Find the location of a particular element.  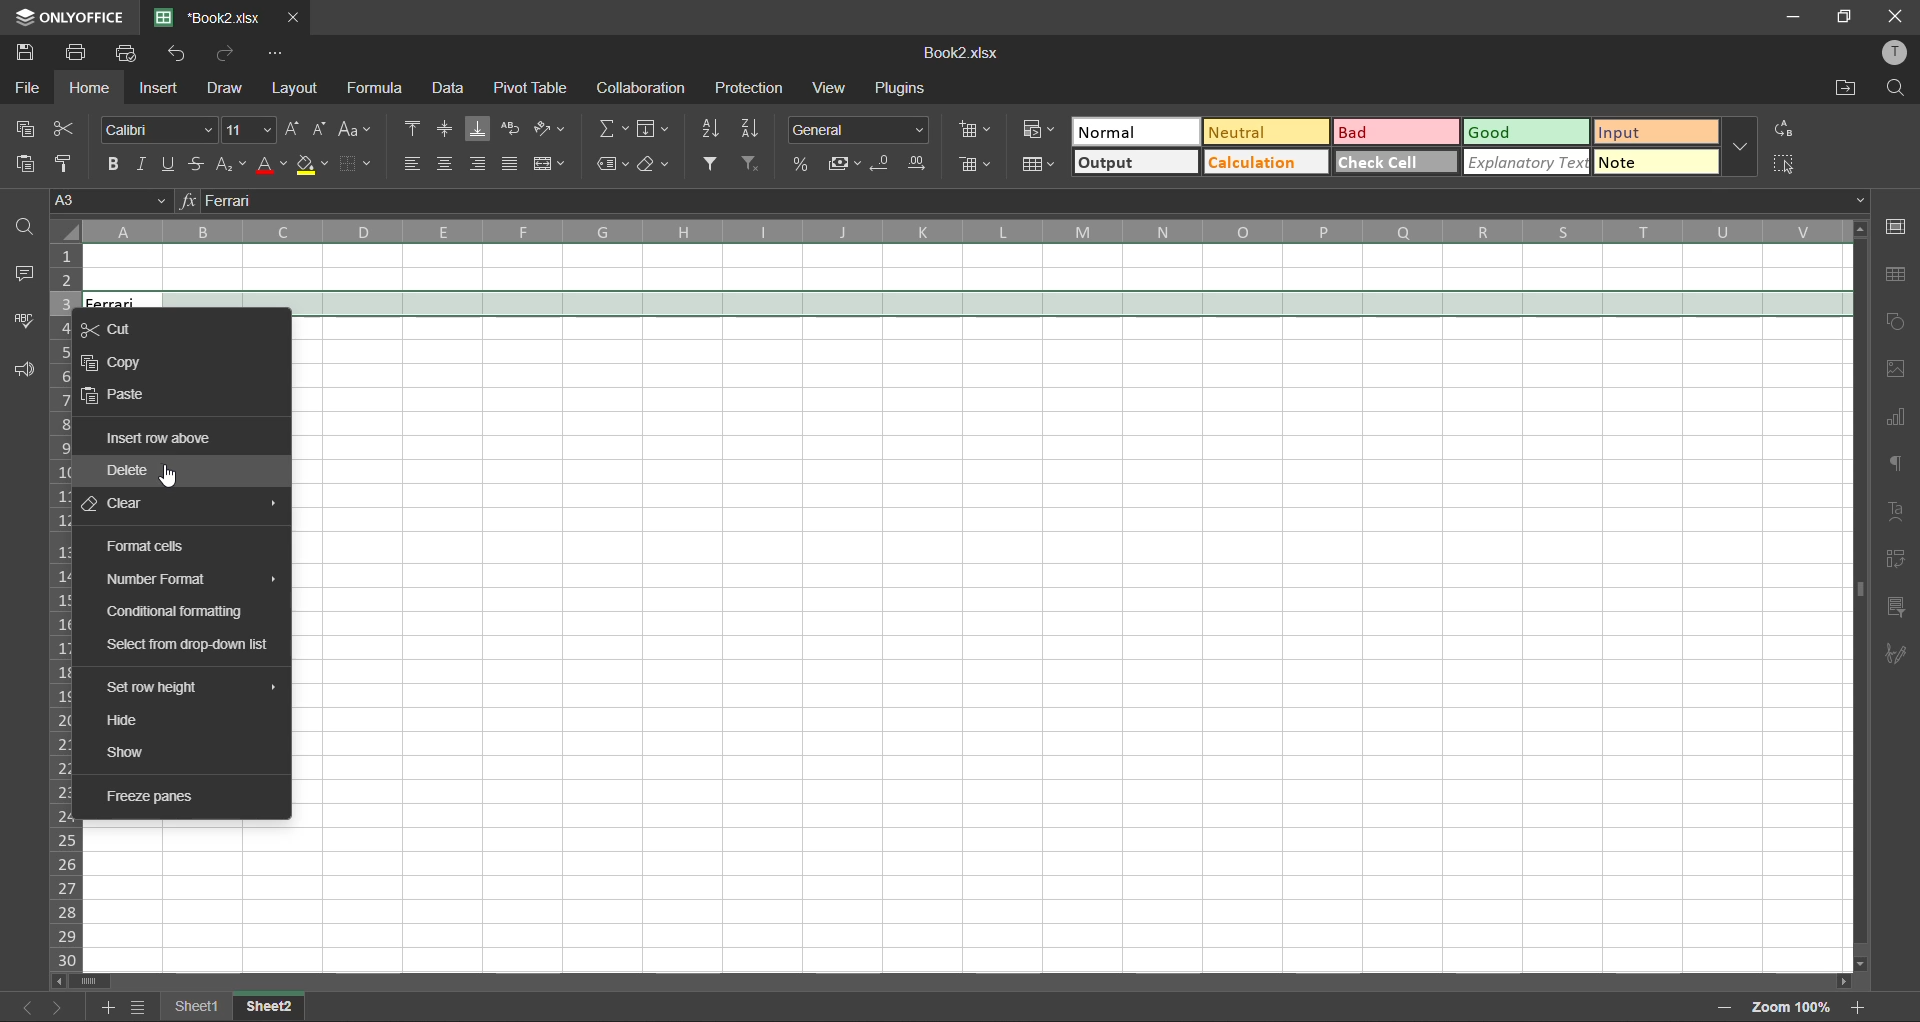

table is located at coordinates (1898, 277).